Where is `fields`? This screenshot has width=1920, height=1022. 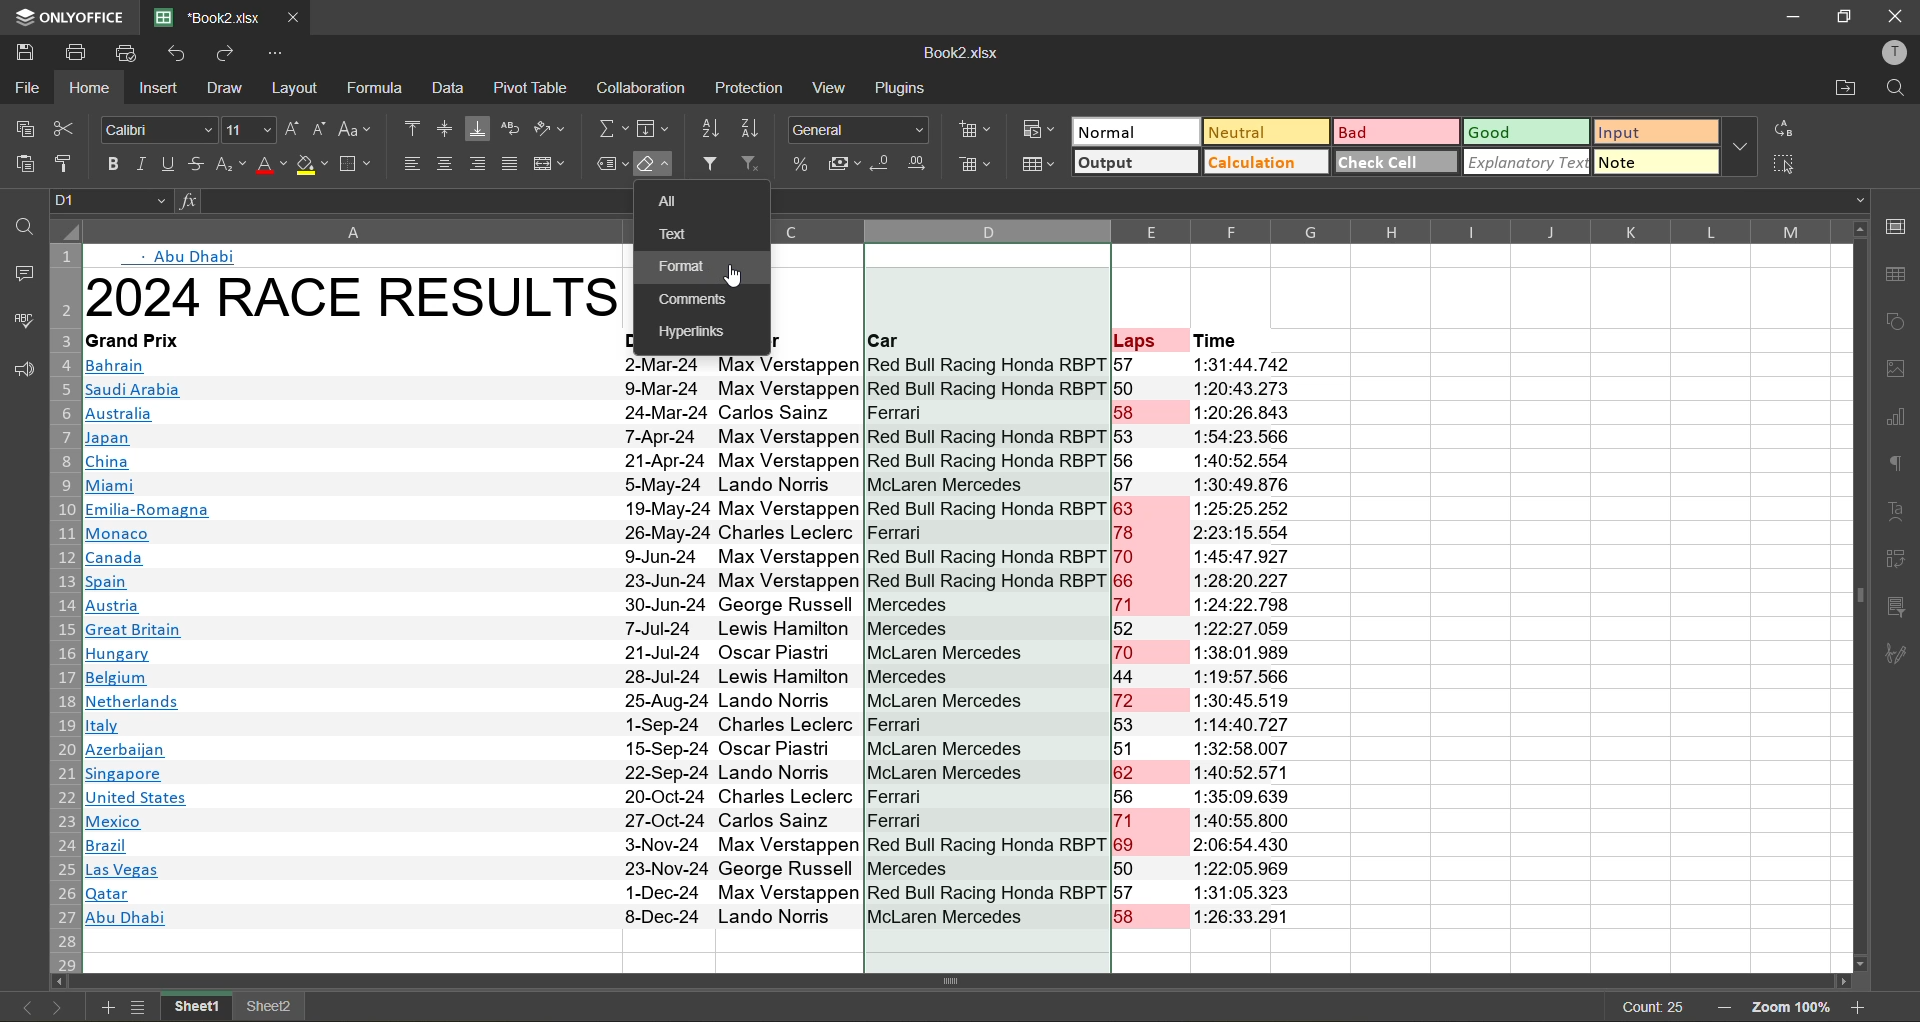 fields is located at coordinates (653, 126).